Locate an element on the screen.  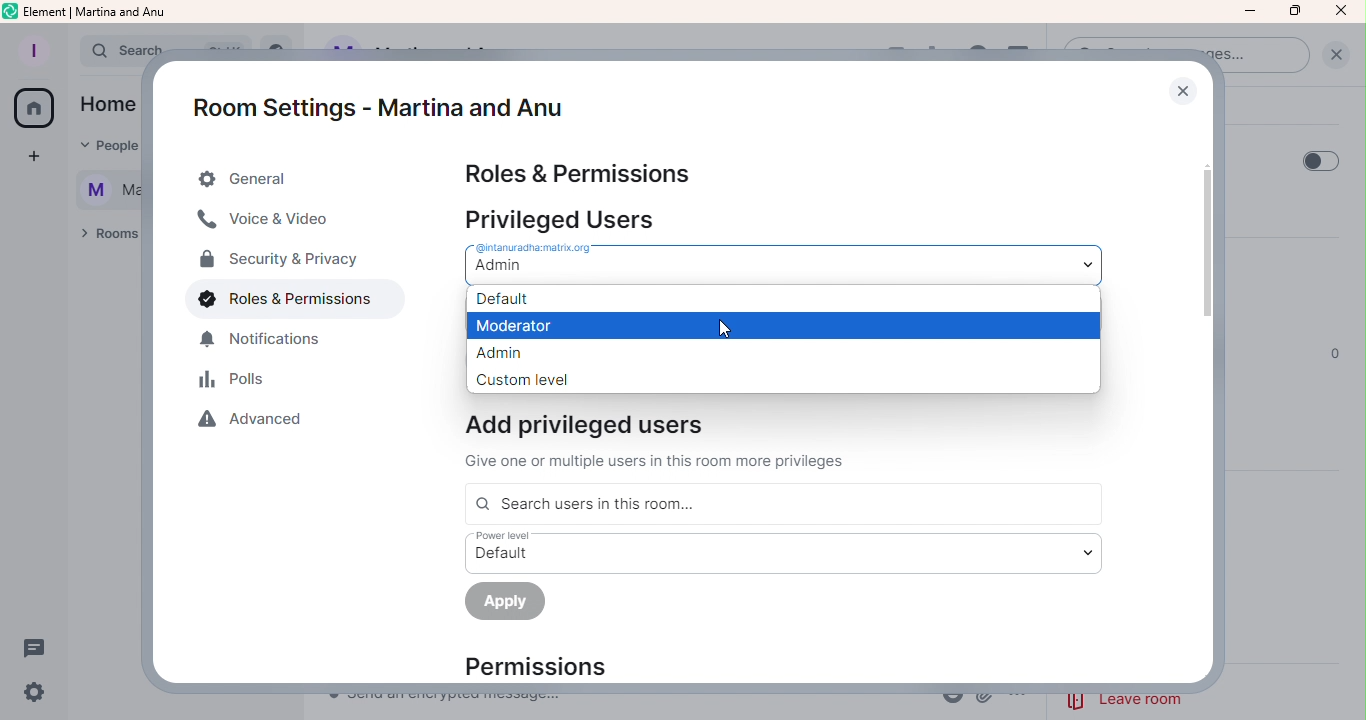
Moderator is located at coordinates (782, 325).